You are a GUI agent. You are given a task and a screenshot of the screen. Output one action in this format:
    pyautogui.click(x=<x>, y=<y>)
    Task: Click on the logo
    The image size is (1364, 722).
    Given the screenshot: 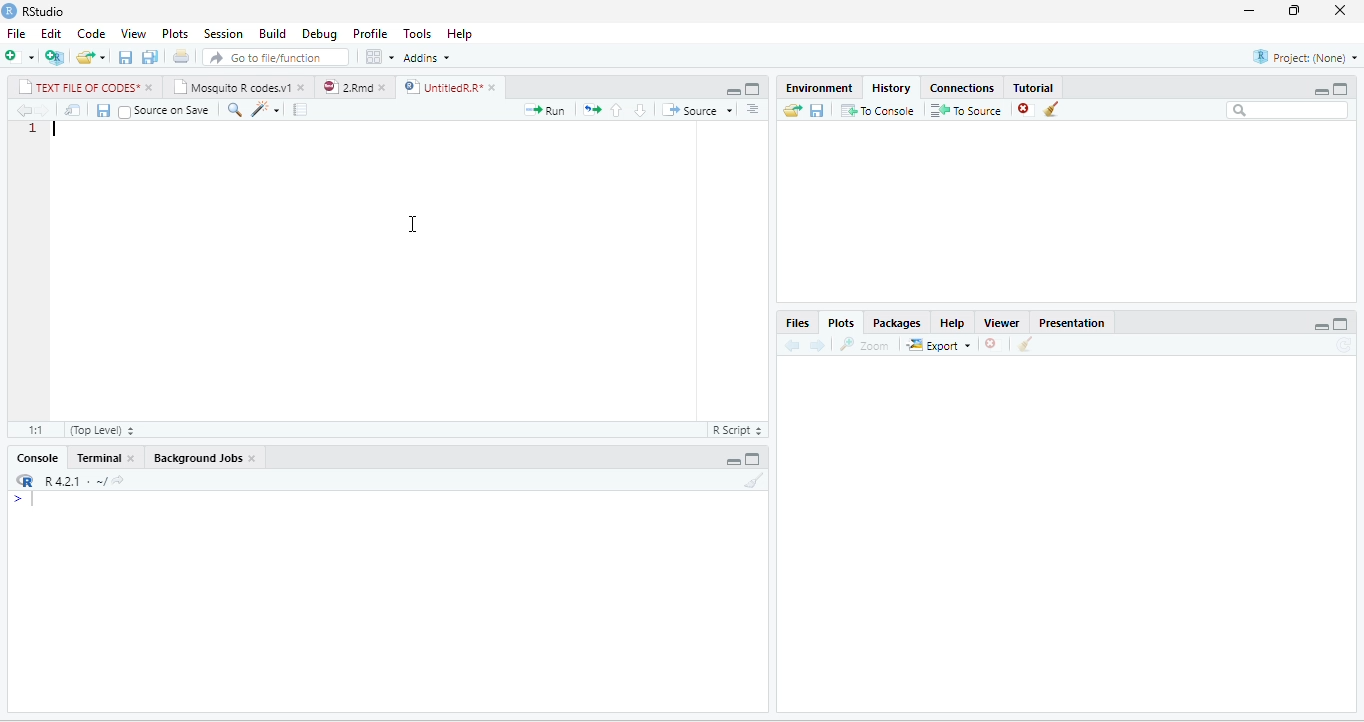 What is the action you would take?
    pyautogui.click(x=10, y=11)
    